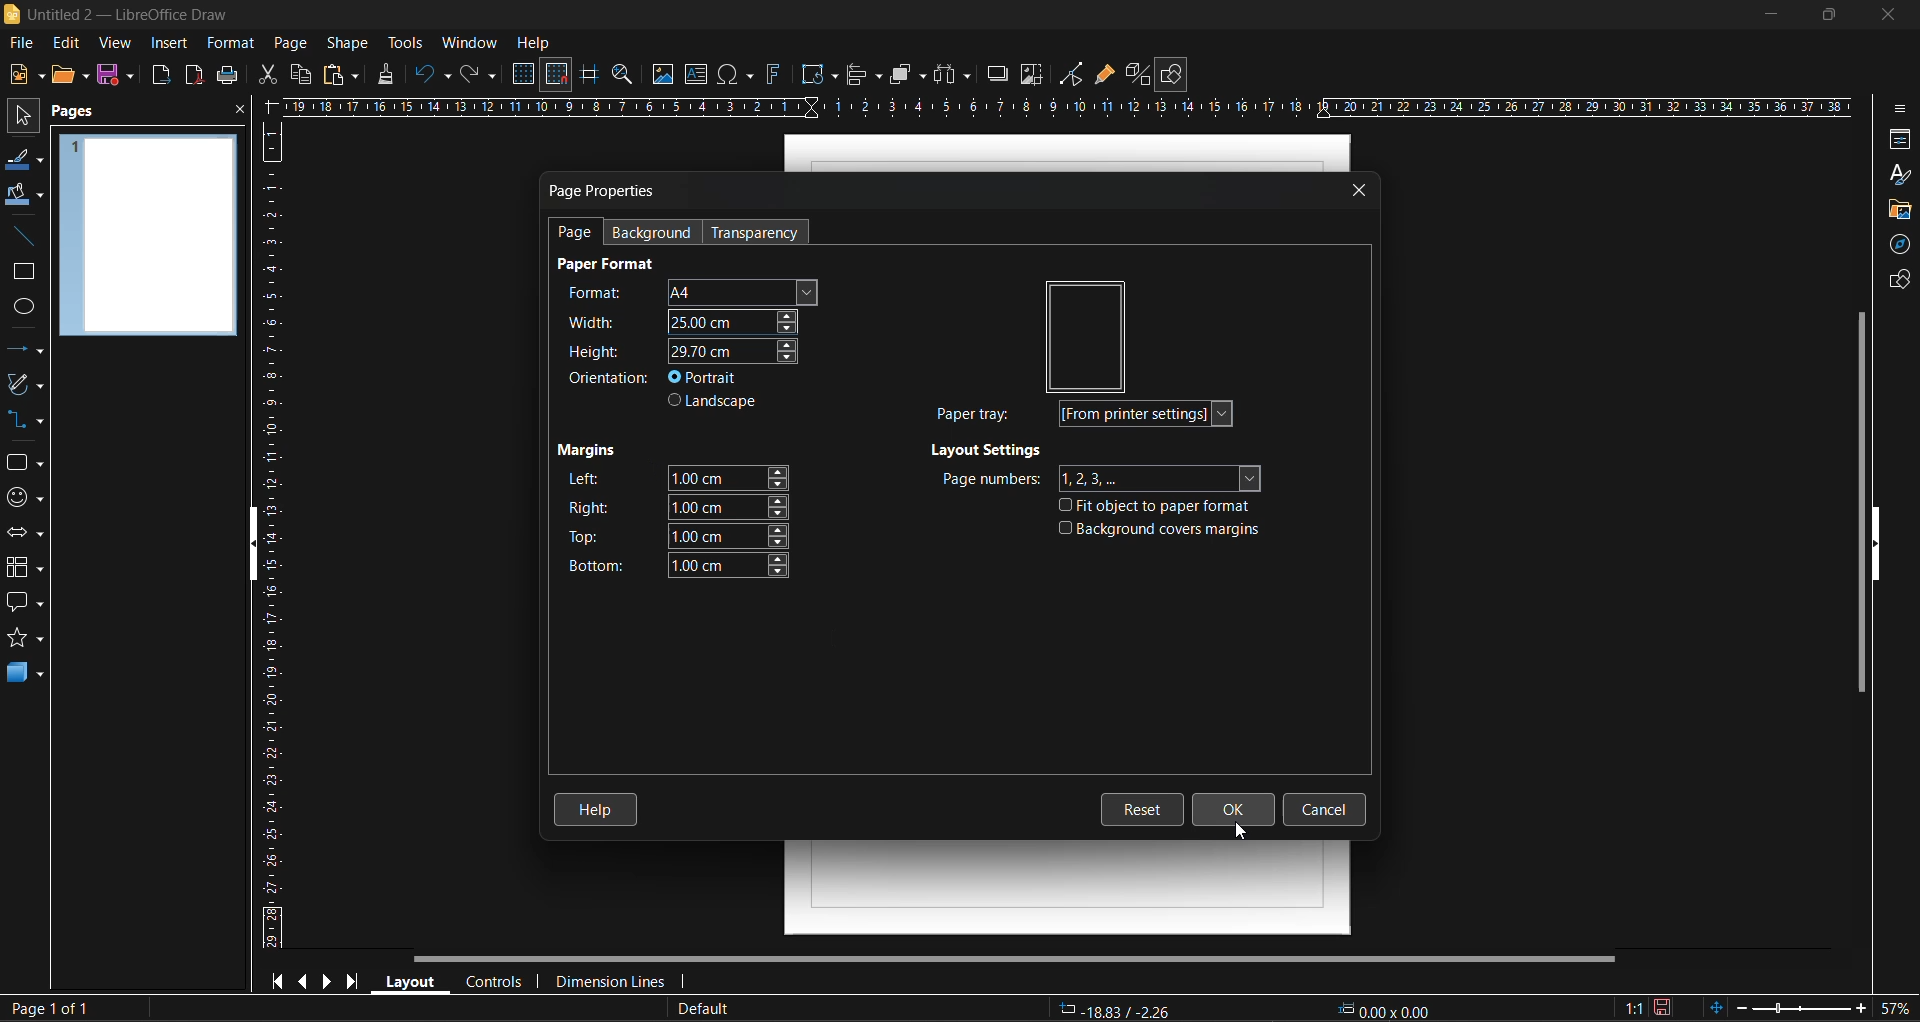  What do you see at coordinates (676, 477) in the screenshot?
I see `left` at bounding box center [676, 477].